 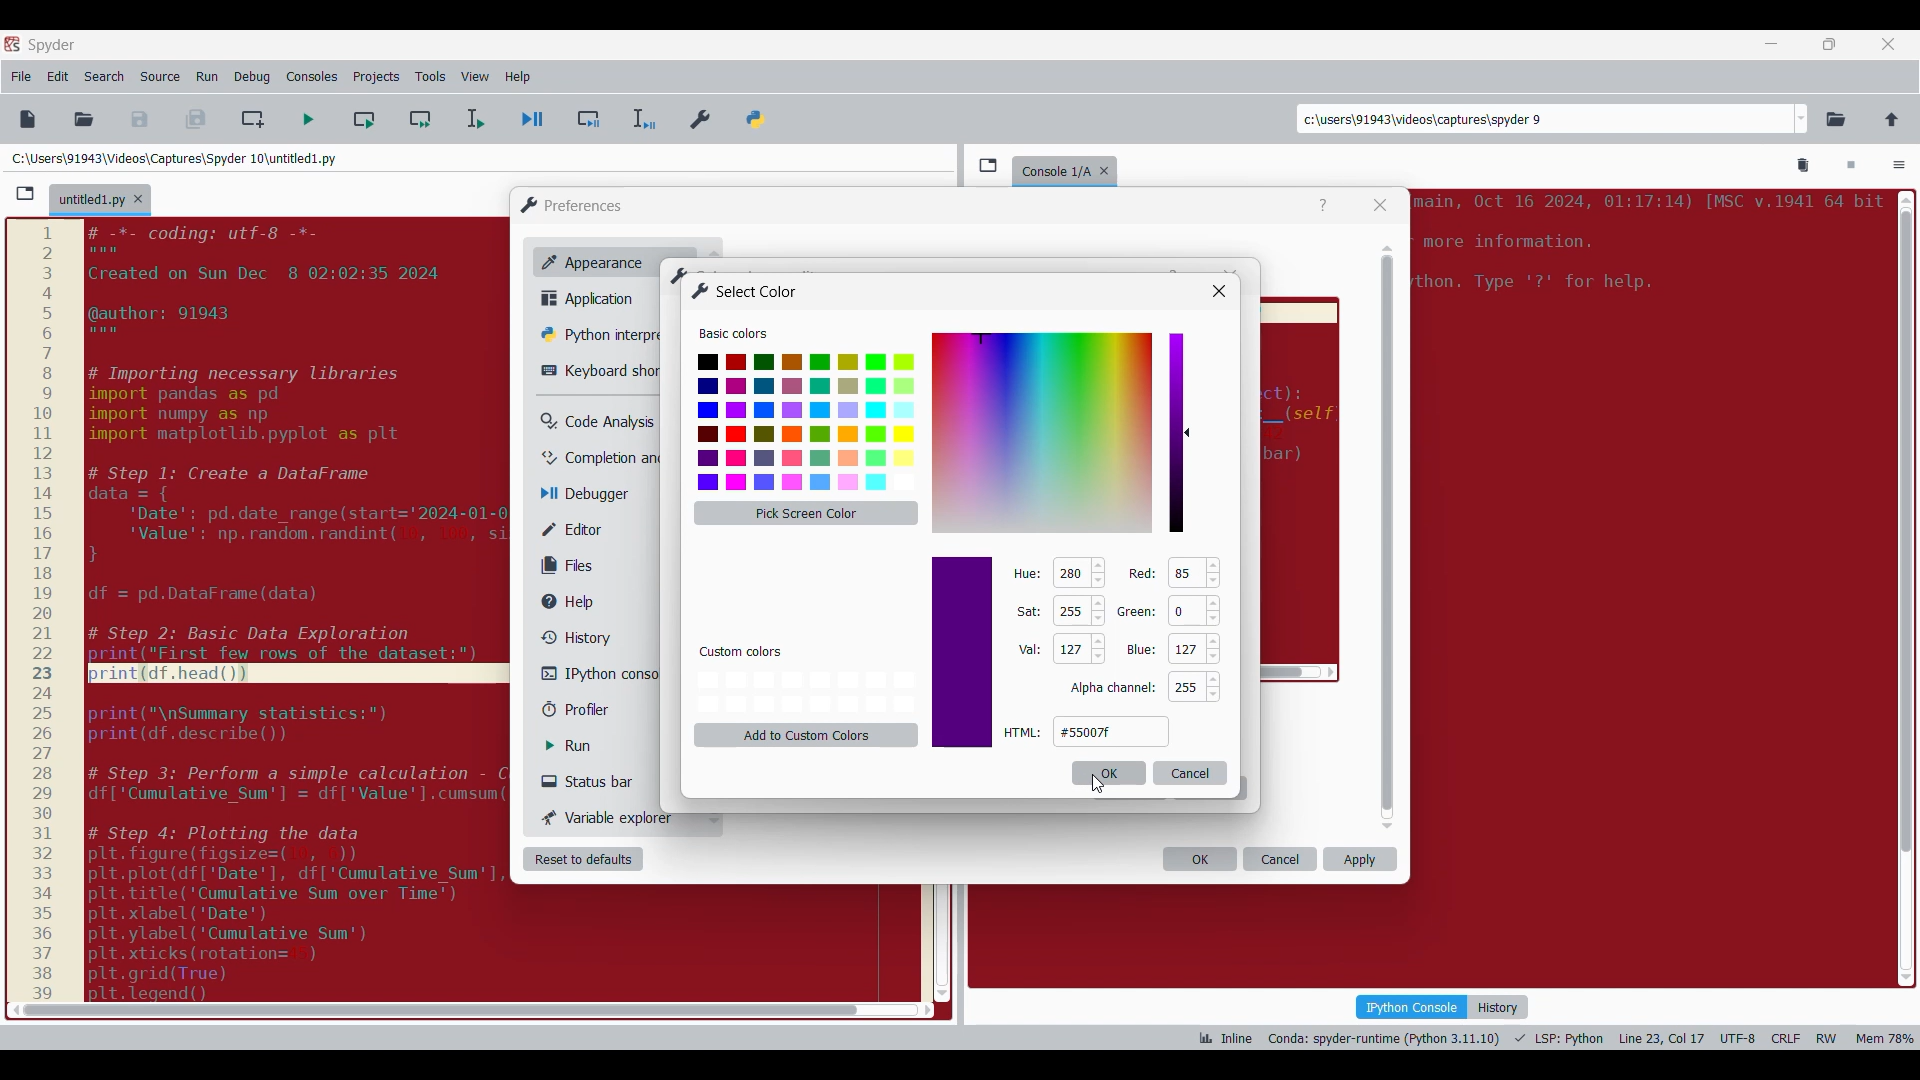 I want to click on Change to parent directory, so click(x=1892, y=119).